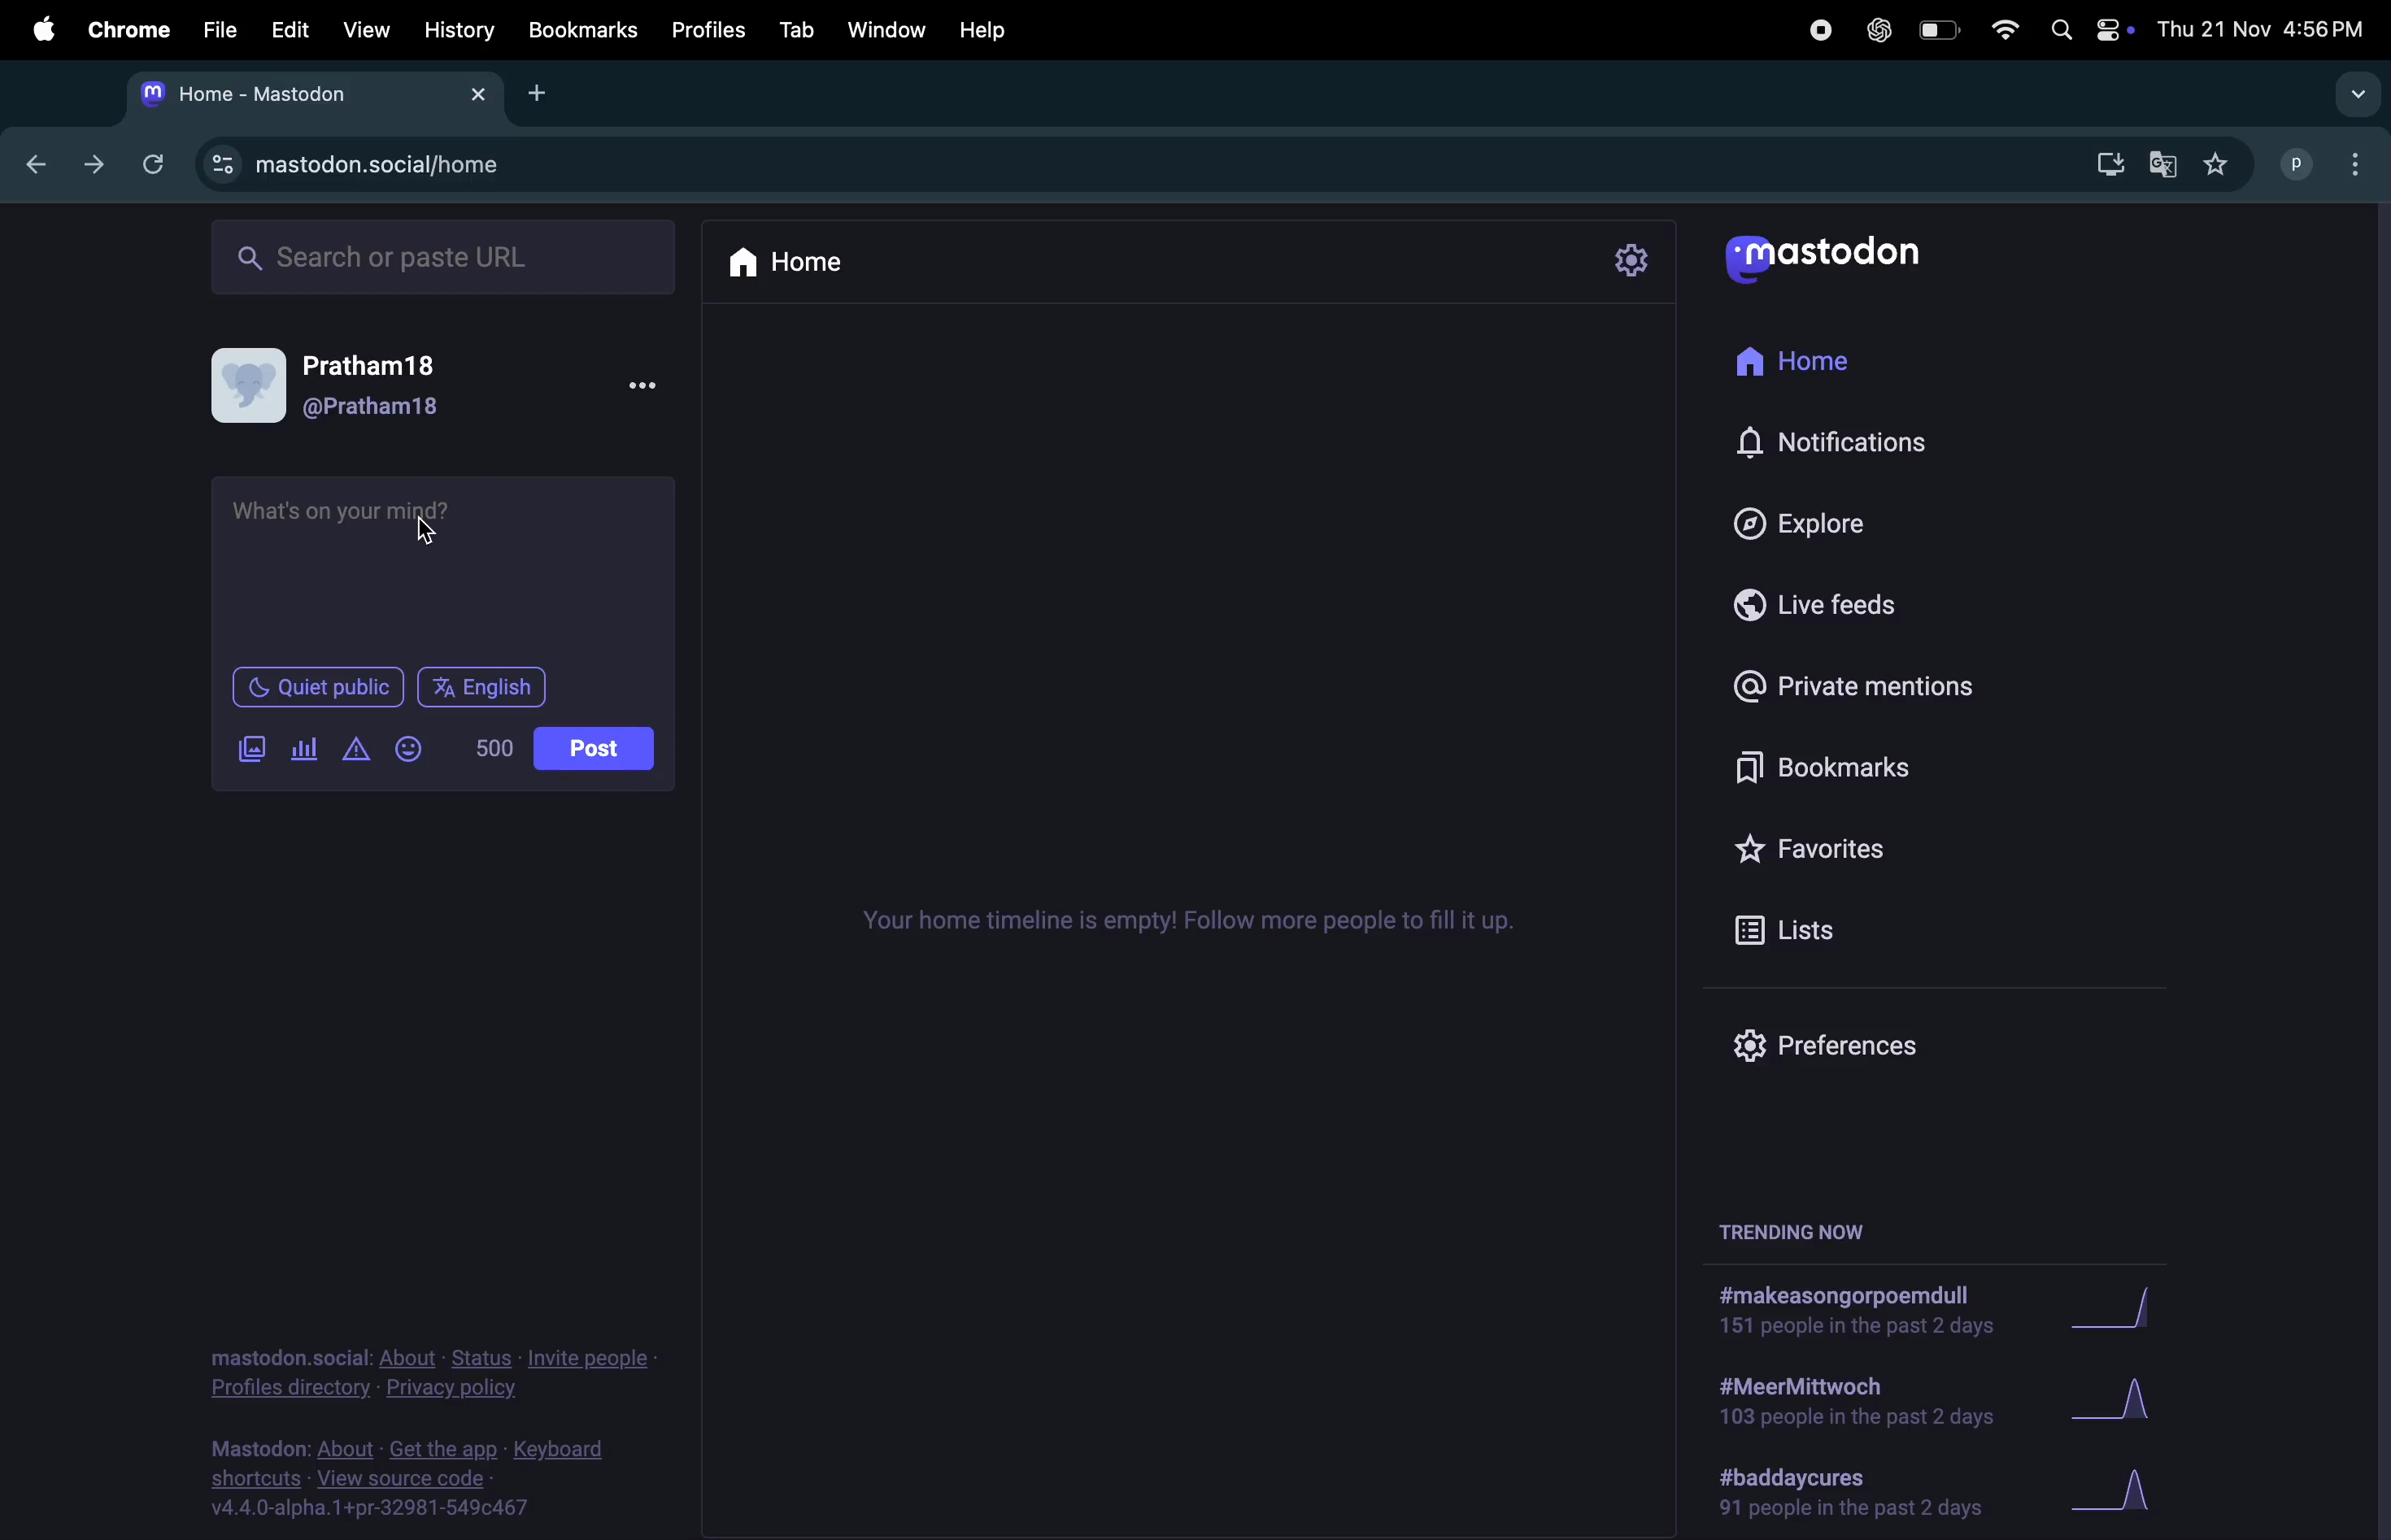 The height and width of the screenshot is (1540, 2391). What do you see at coordinates (794, 27) in the screenshot?
I see `tab` at bounding box center [794, 27].